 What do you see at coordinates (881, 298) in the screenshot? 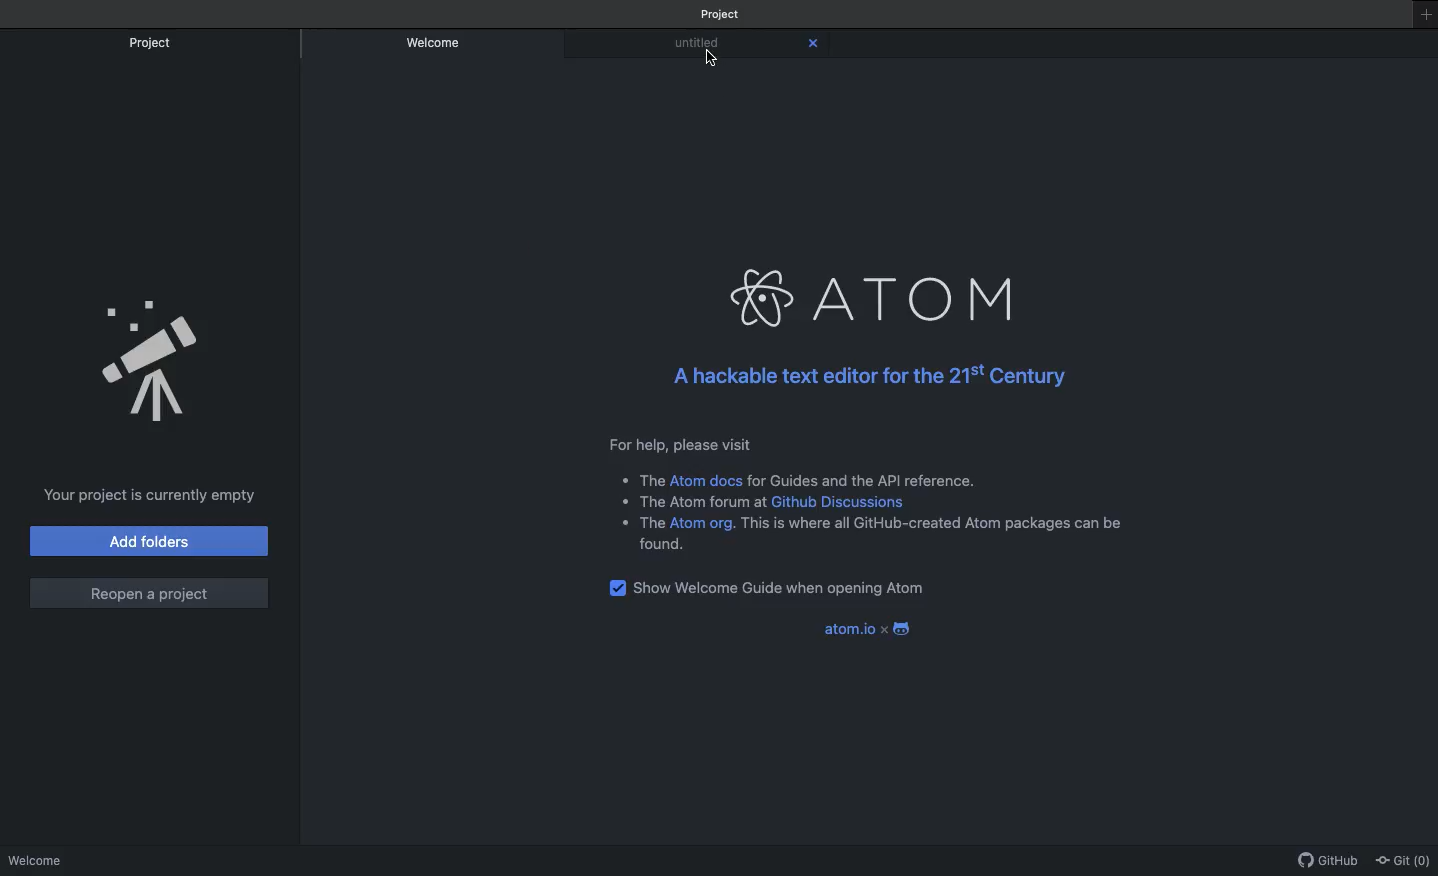
I see `Atom` at bounding box center [881, 298].